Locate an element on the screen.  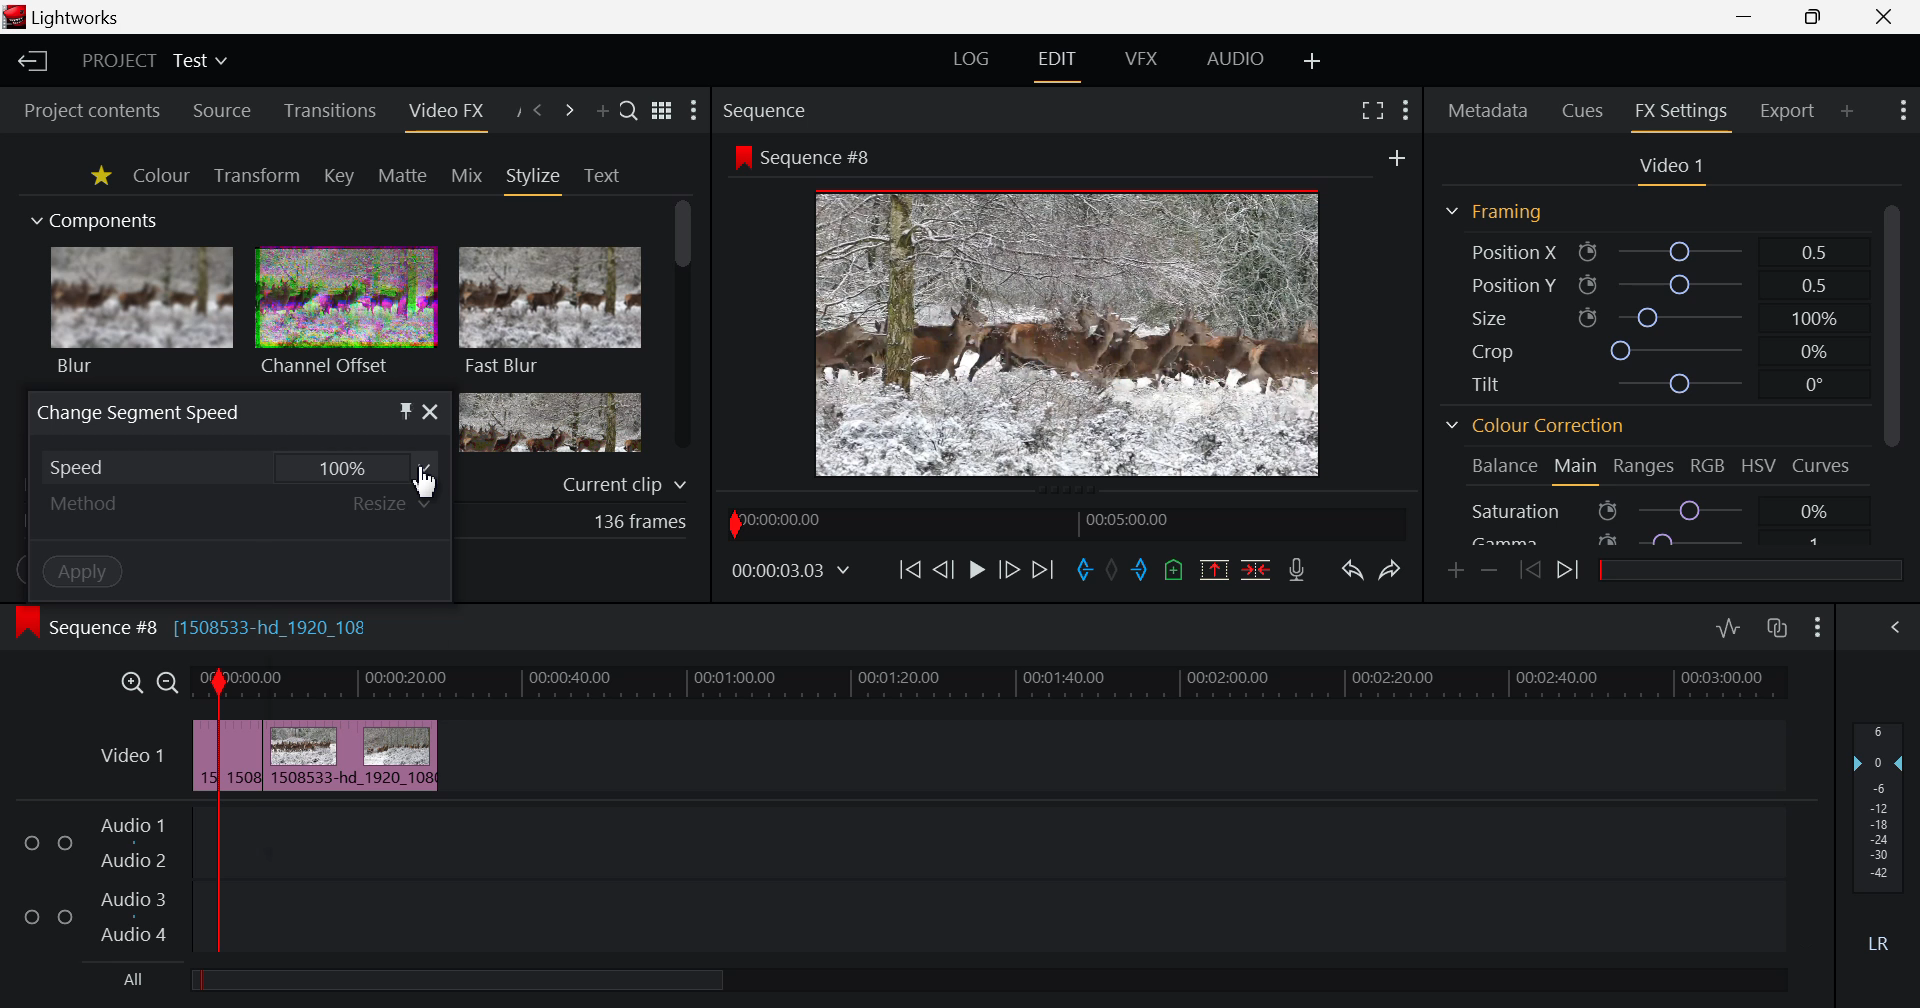
Metadata is located at coordinates (1486, 112).